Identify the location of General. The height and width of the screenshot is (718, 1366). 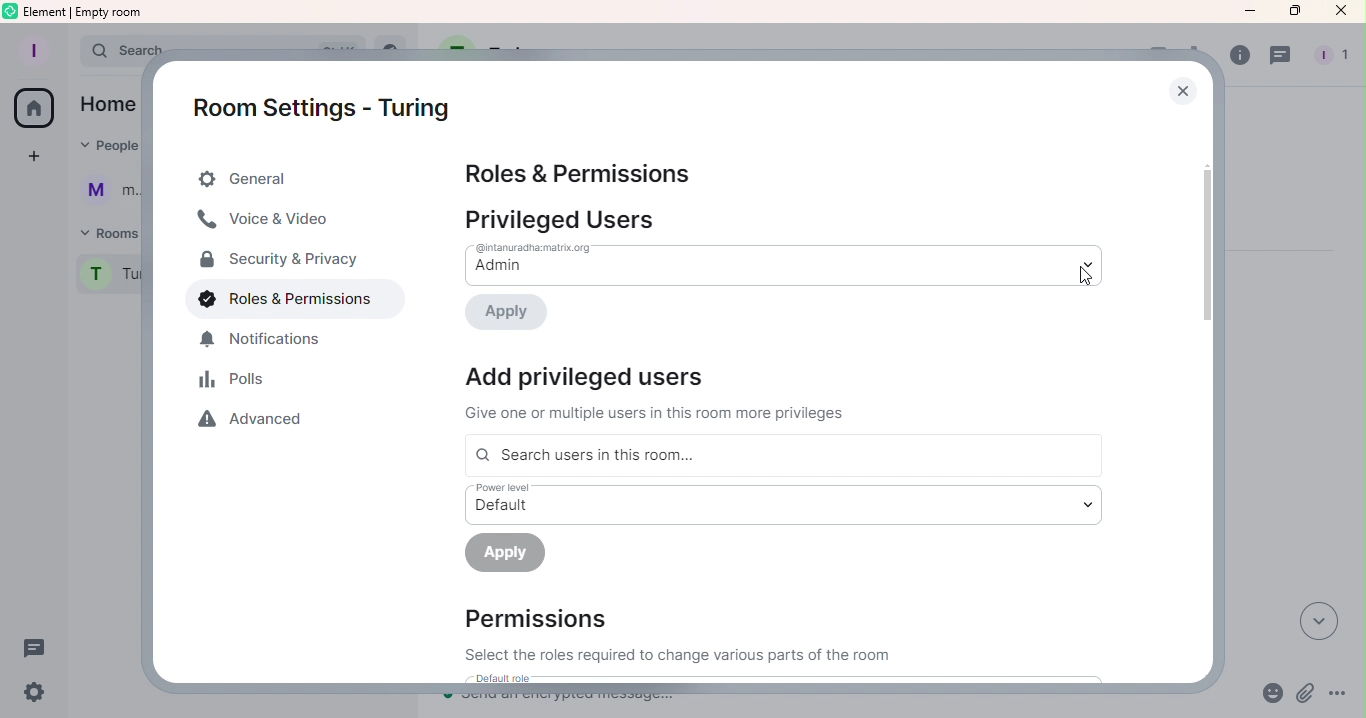
(301, 175).